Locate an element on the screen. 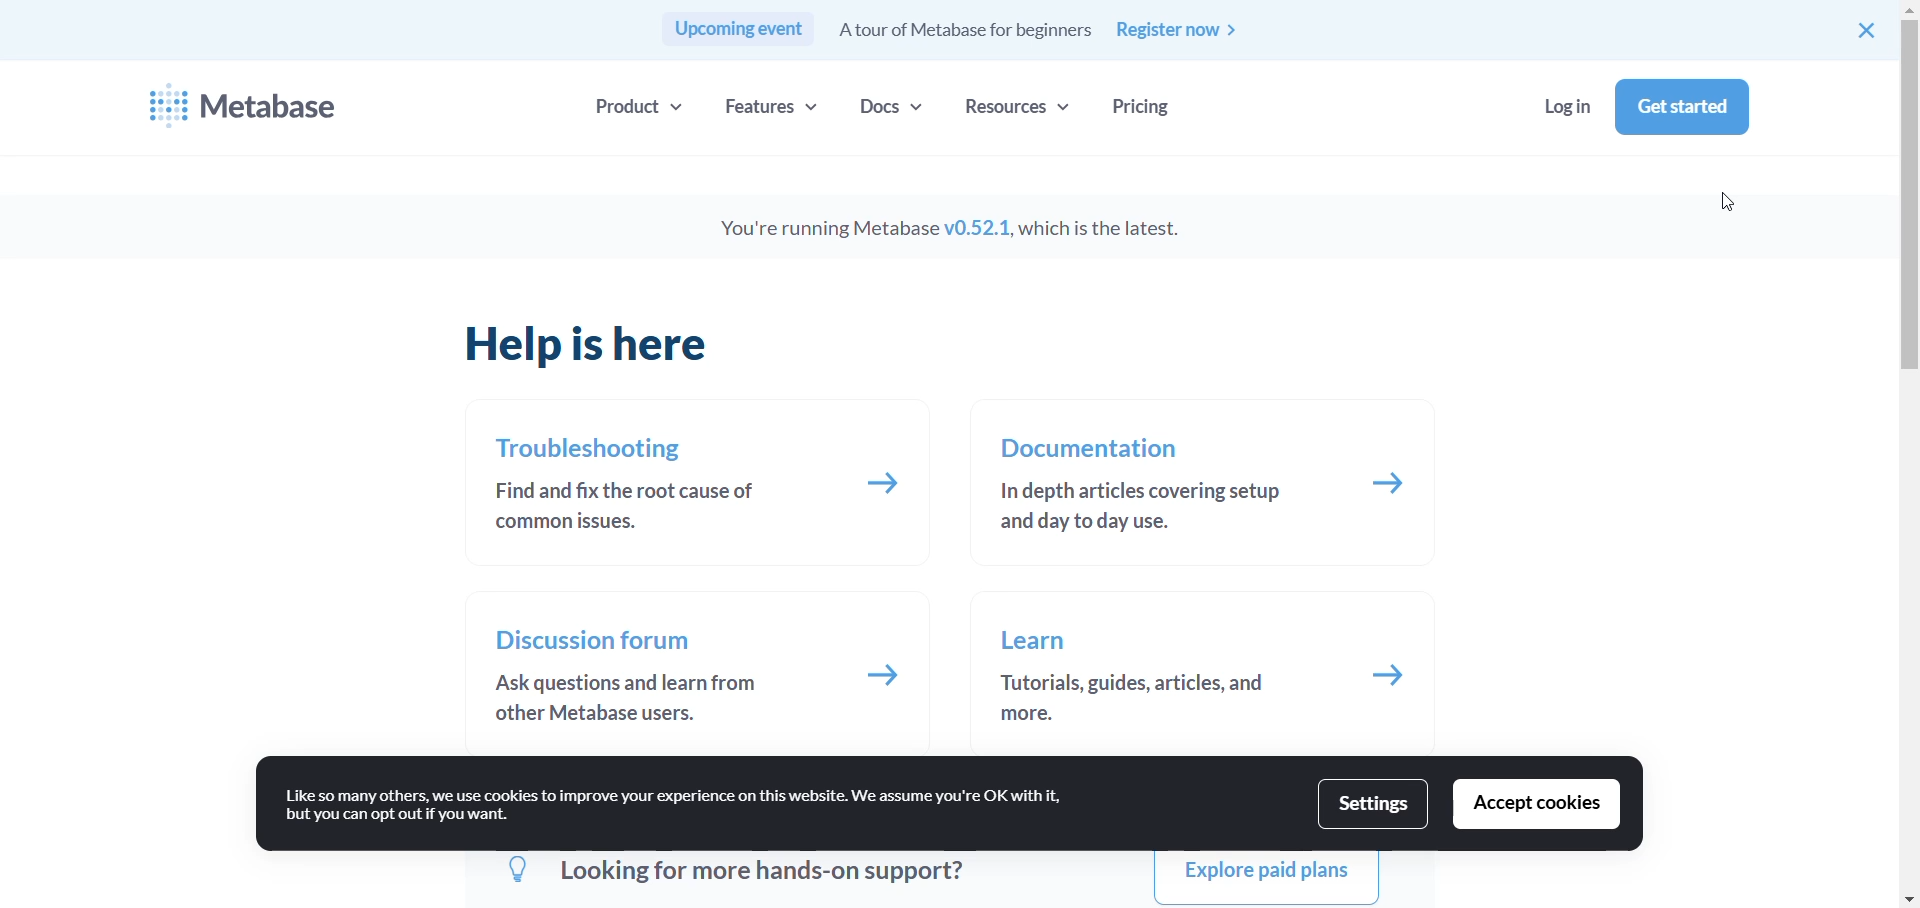 The height and width of the screenshot is (908, 1920). documentation help button is located at coordinates (1395, 483).